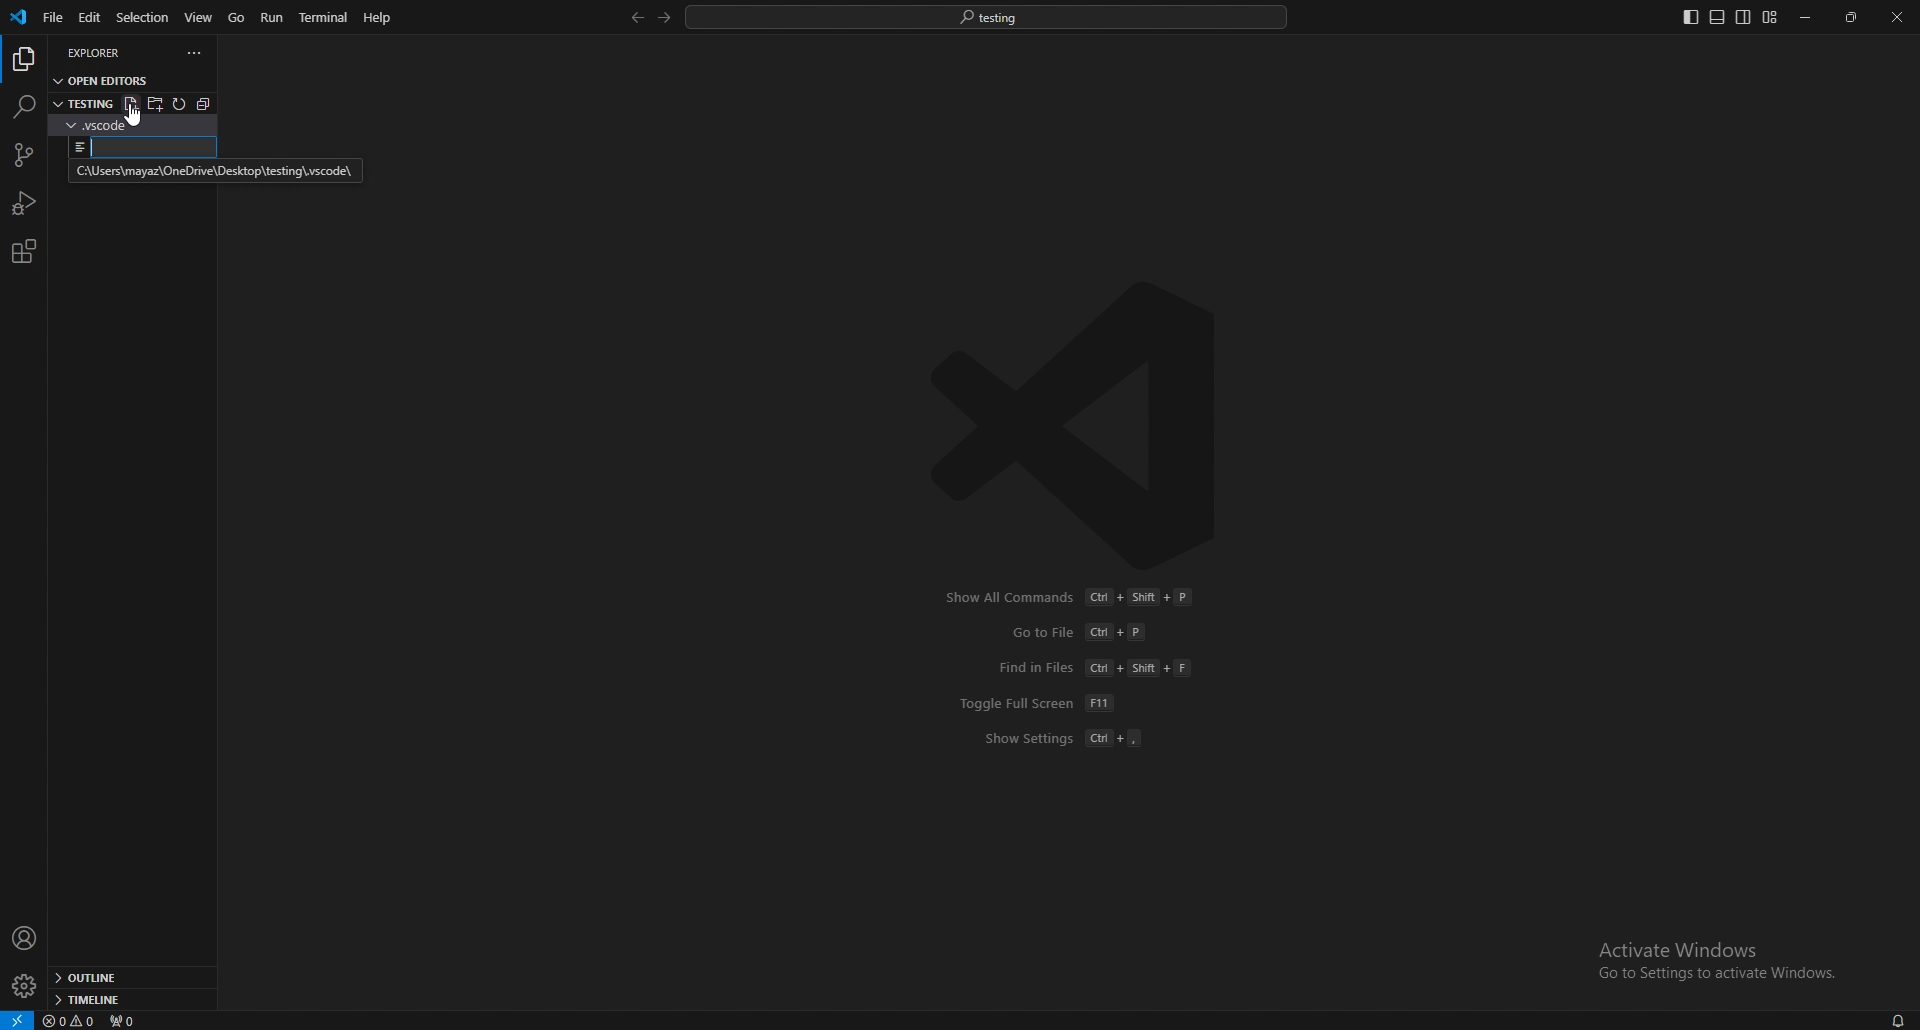 This screenshot has height=1030, width=1920. What do you see at coordinates (23, 987) in the screenshot?
I see `settings` at bounding box center [23, 987].